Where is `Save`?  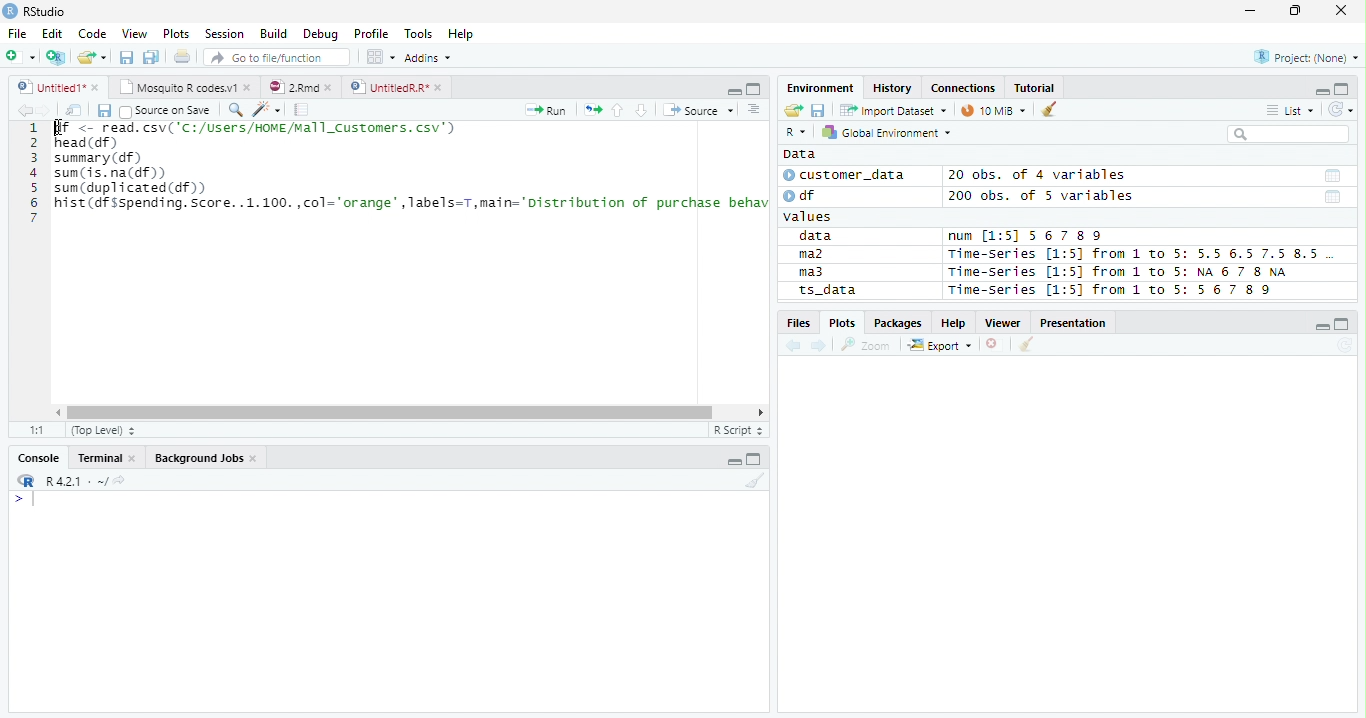 Save is located at coordinates (818, 109).